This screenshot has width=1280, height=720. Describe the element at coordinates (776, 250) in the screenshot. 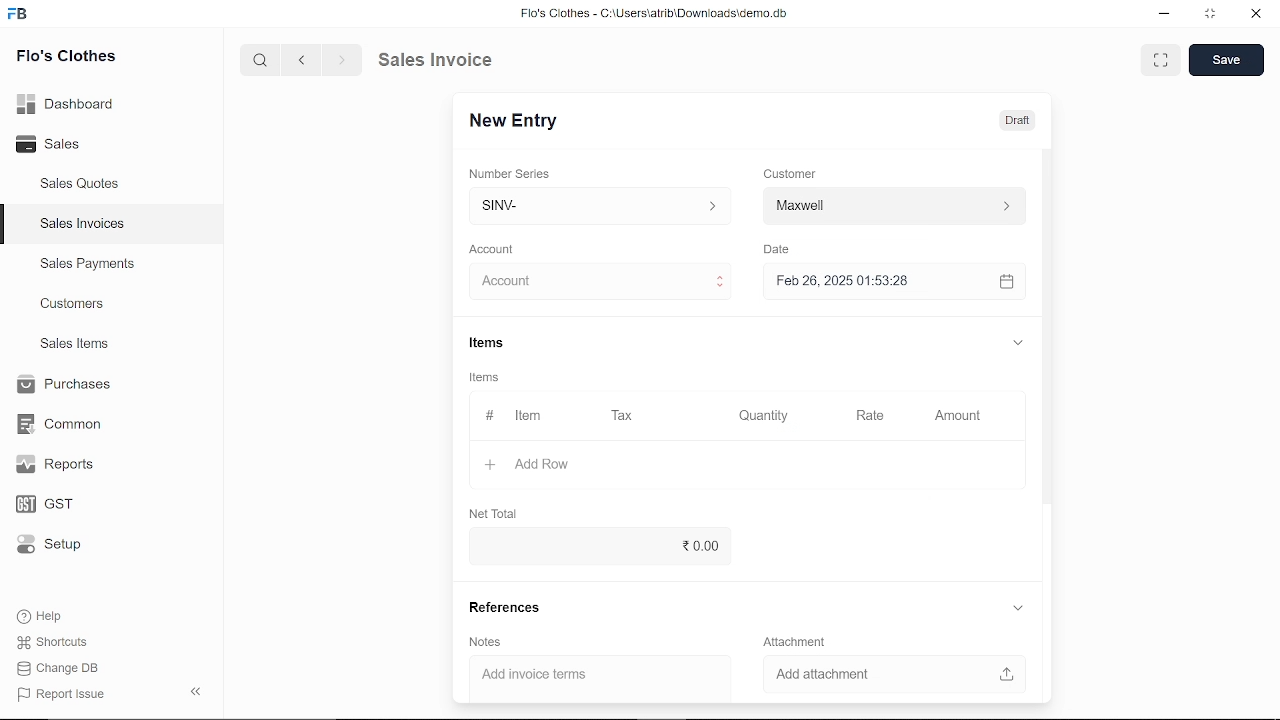

I see `Date` at that location.